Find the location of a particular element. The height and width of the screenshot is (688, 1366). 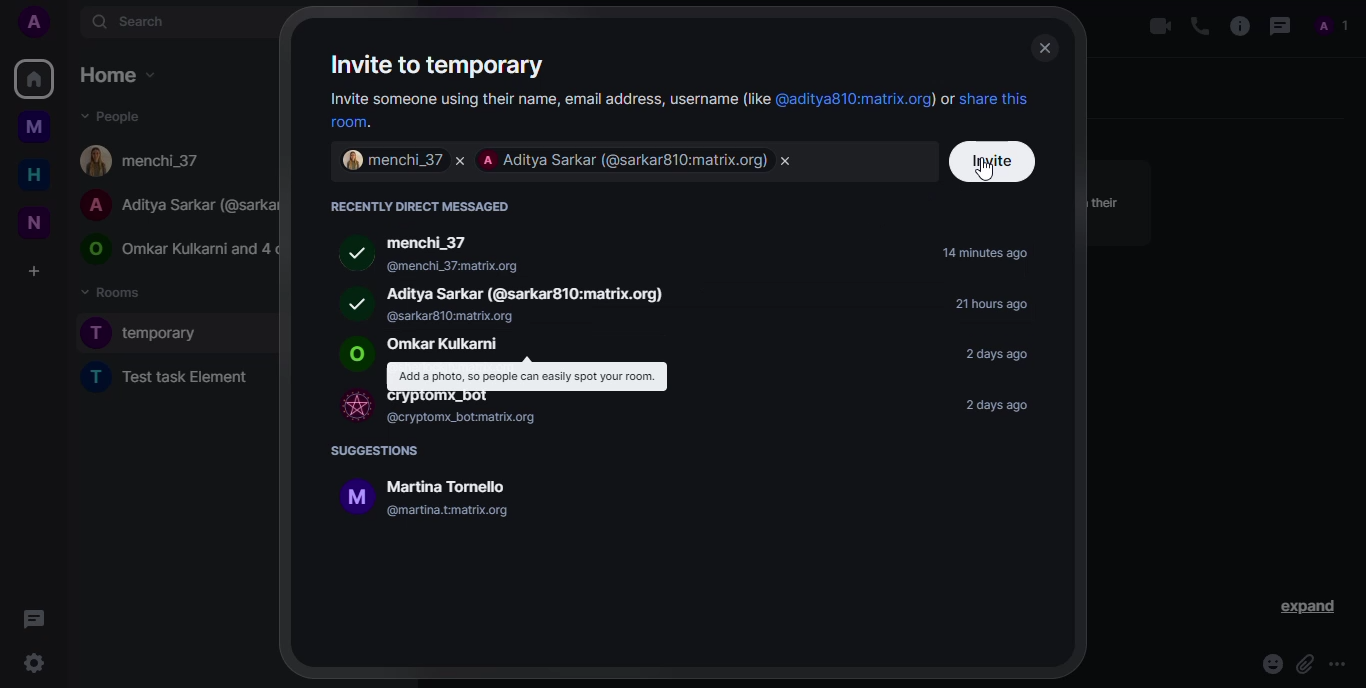

myspace is located at coordinates (34, 127).